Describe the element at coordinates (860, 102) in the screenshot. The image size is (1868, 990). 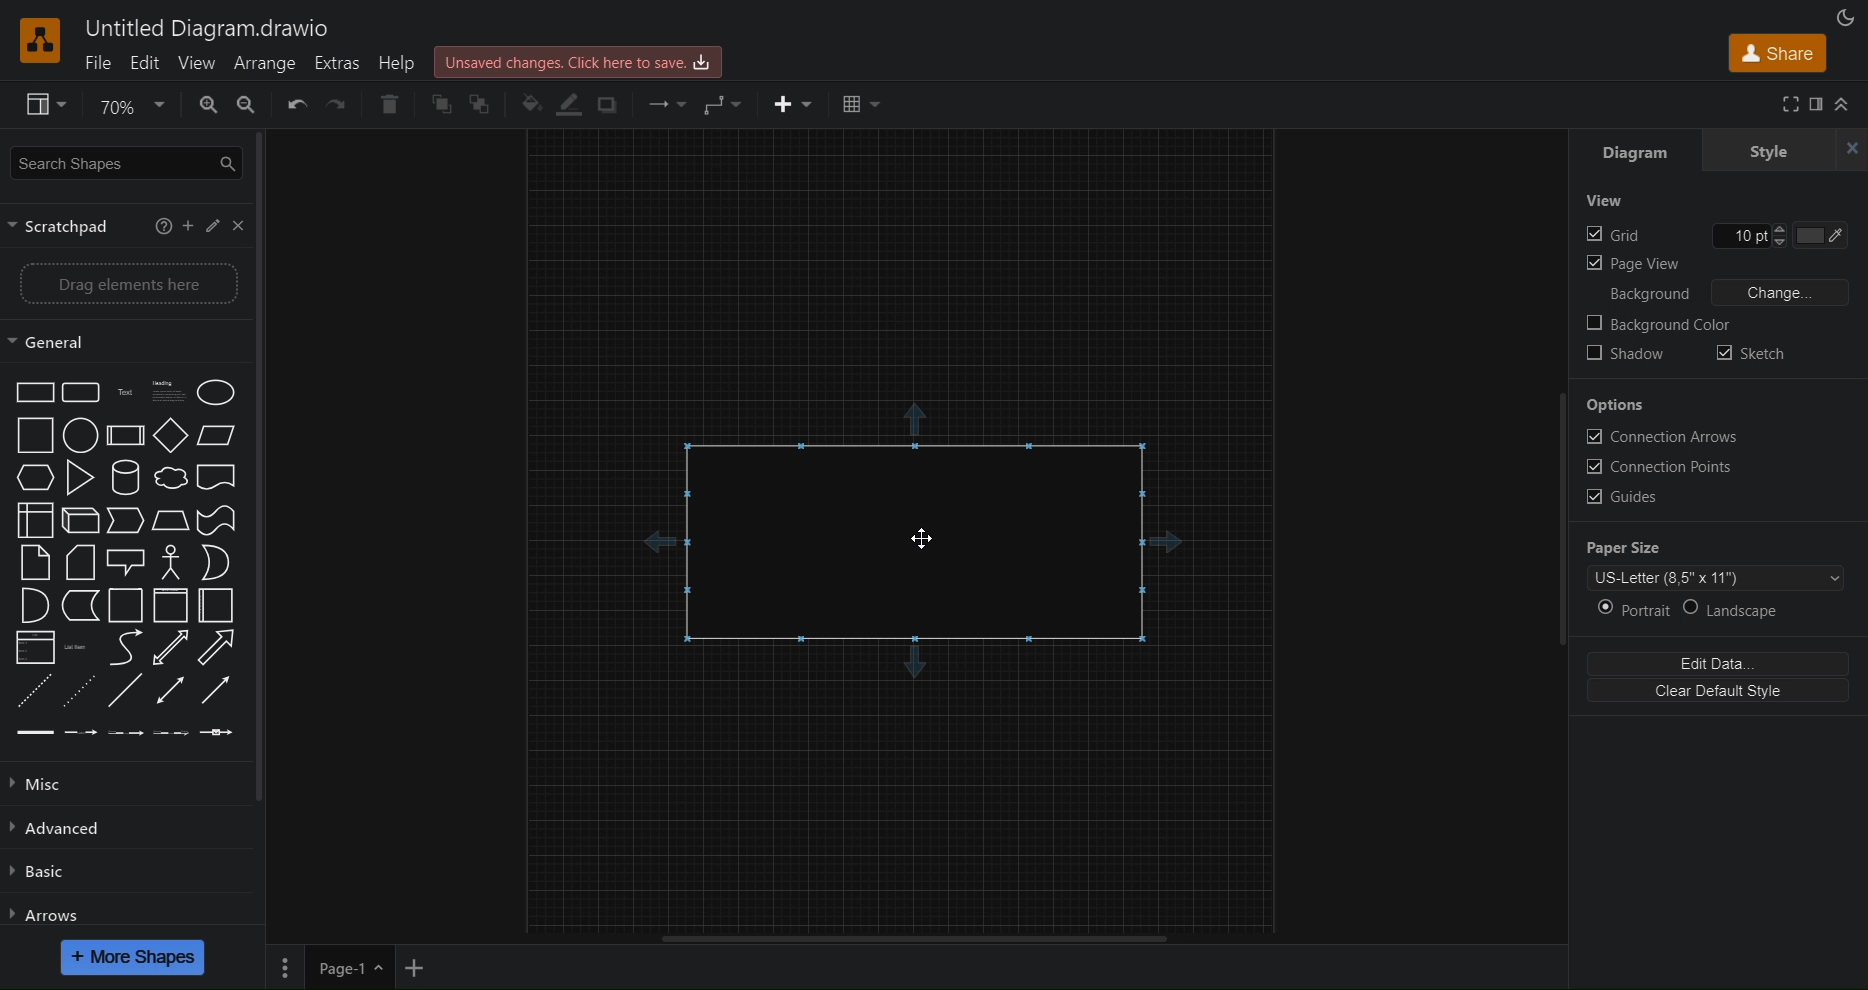
I see `Table` at that location.